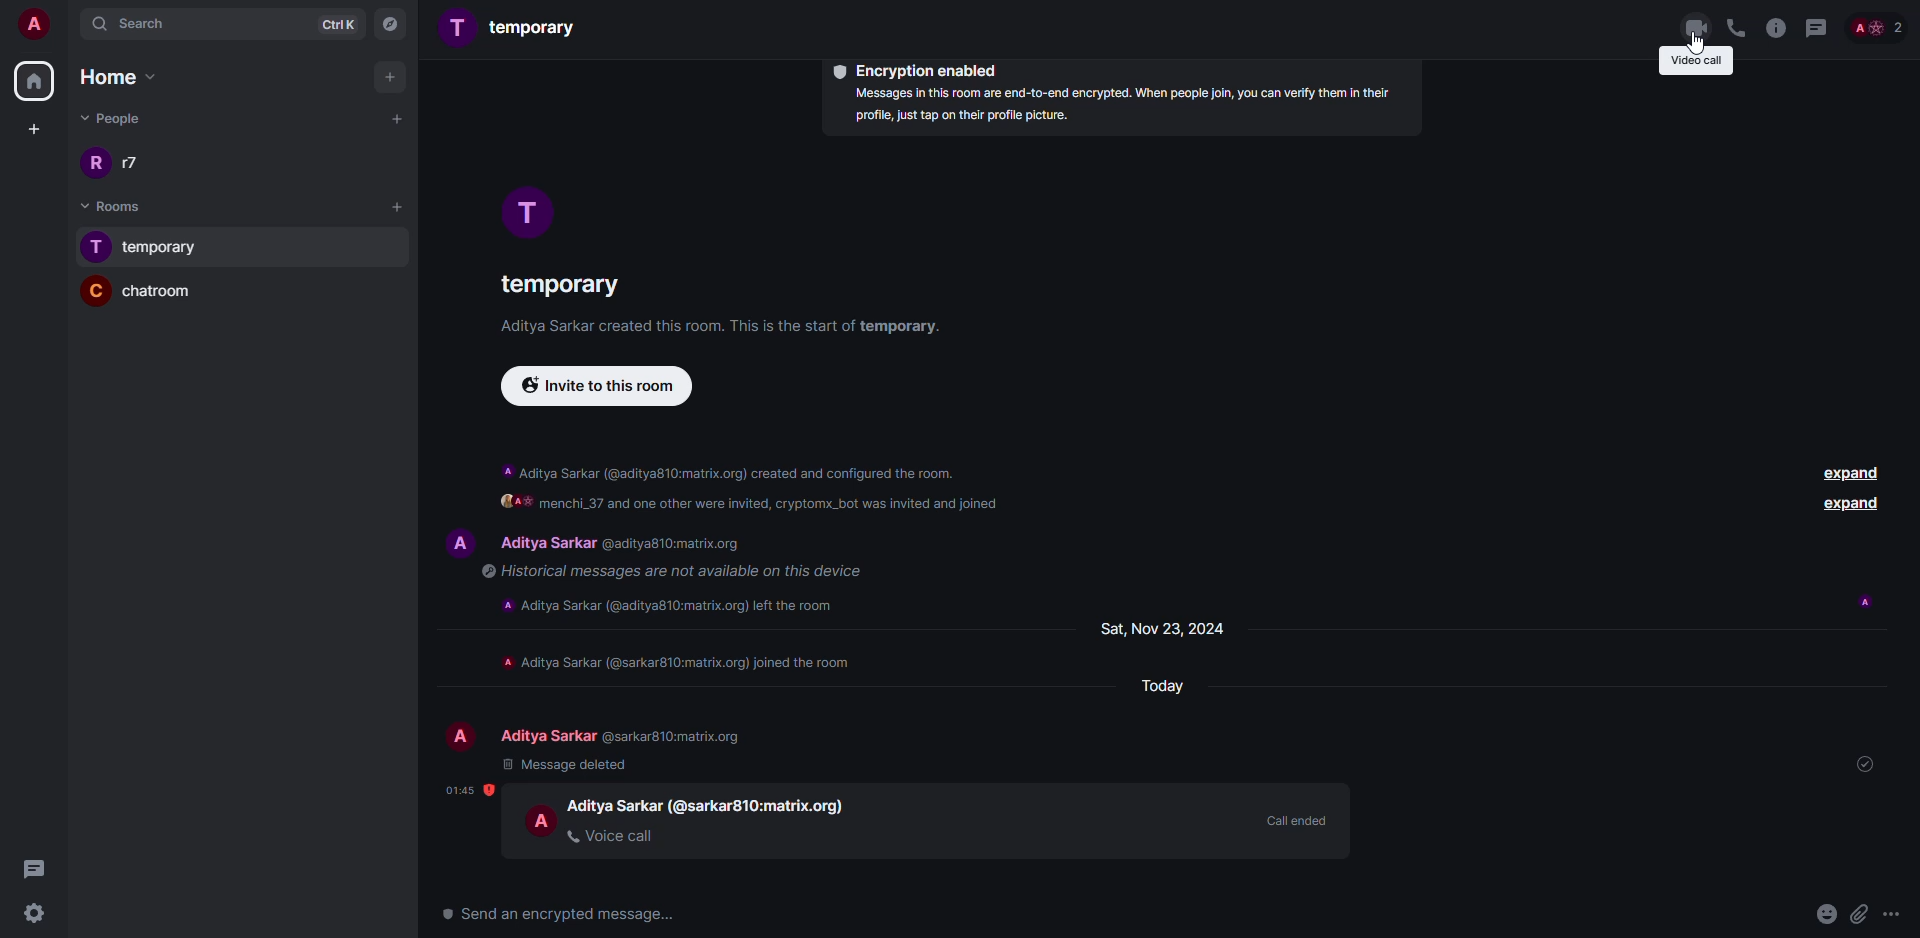 The height and width of the screenshot is (938, 1920). Describe the element at coordinates (471, 790) in the screenshot. I see `time` at that location.